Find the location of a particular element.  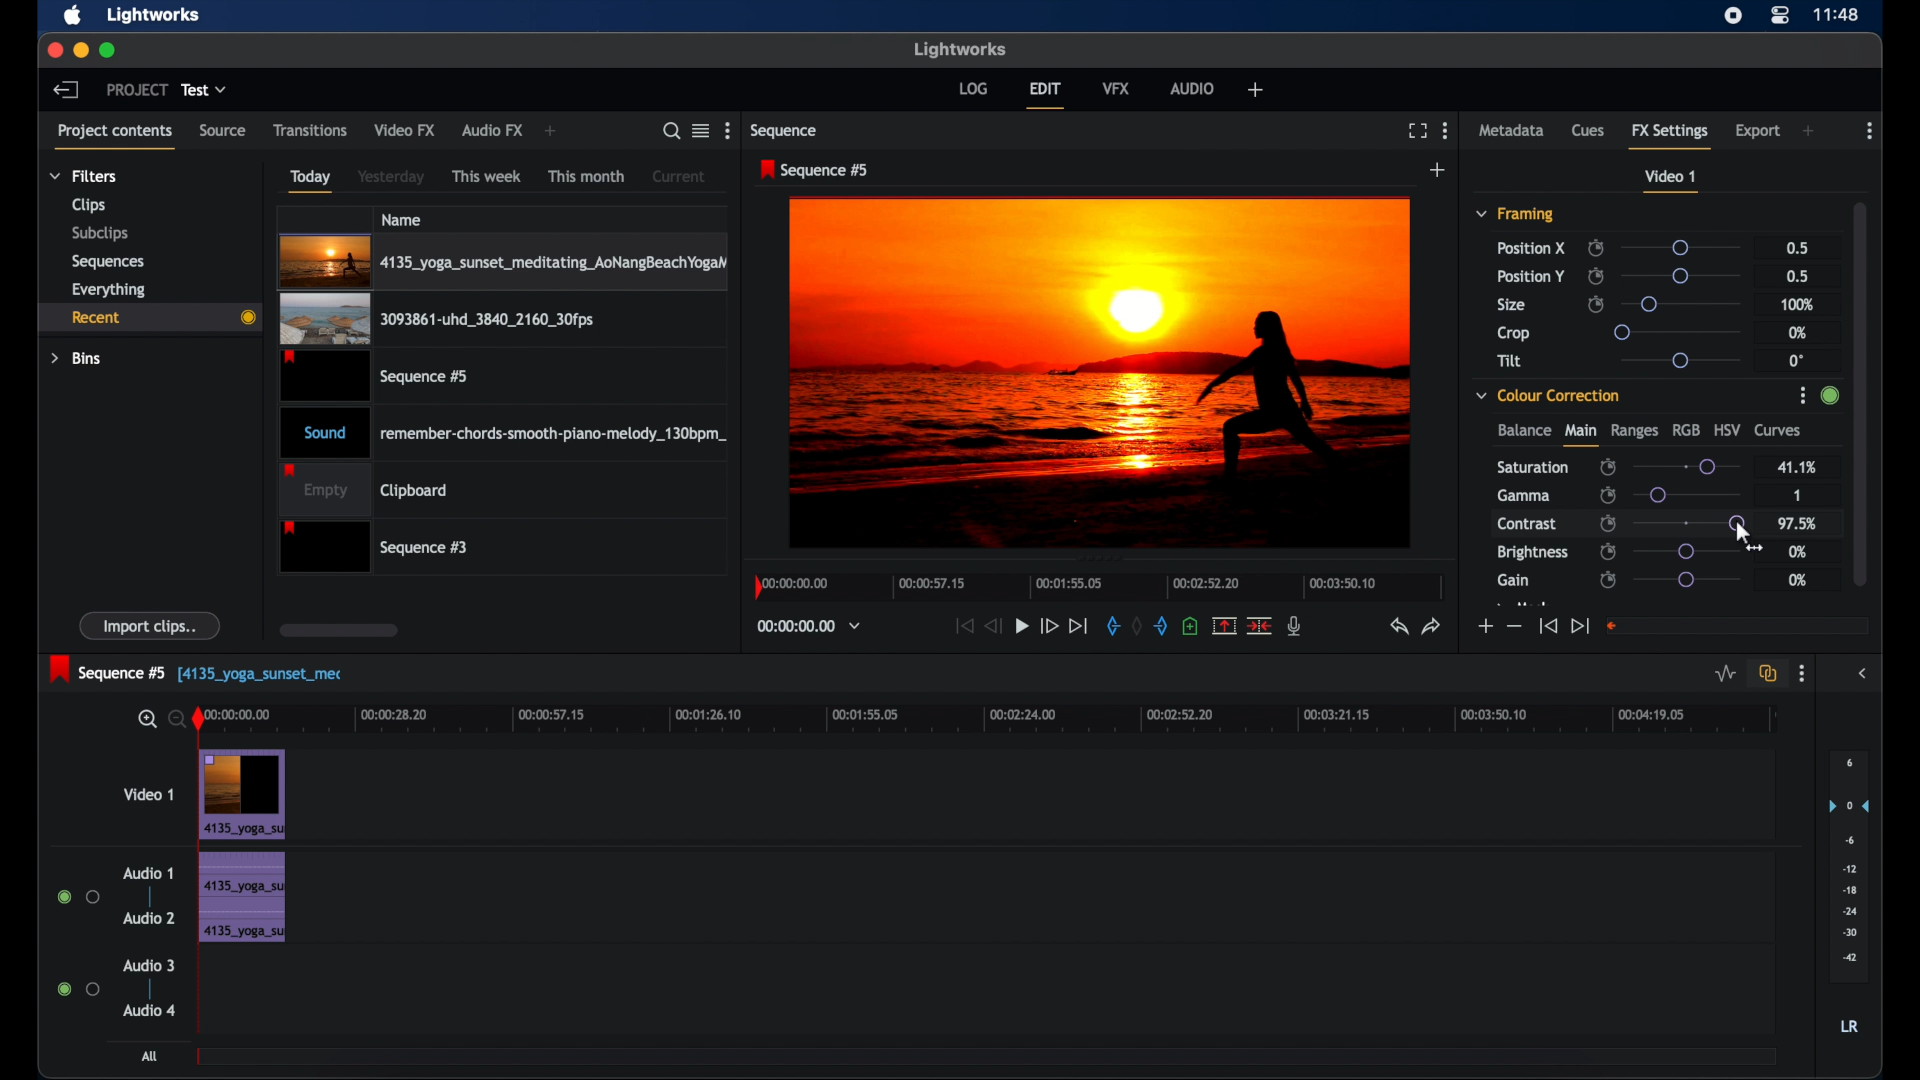

clear marks is located at coordinates (1138, 626).